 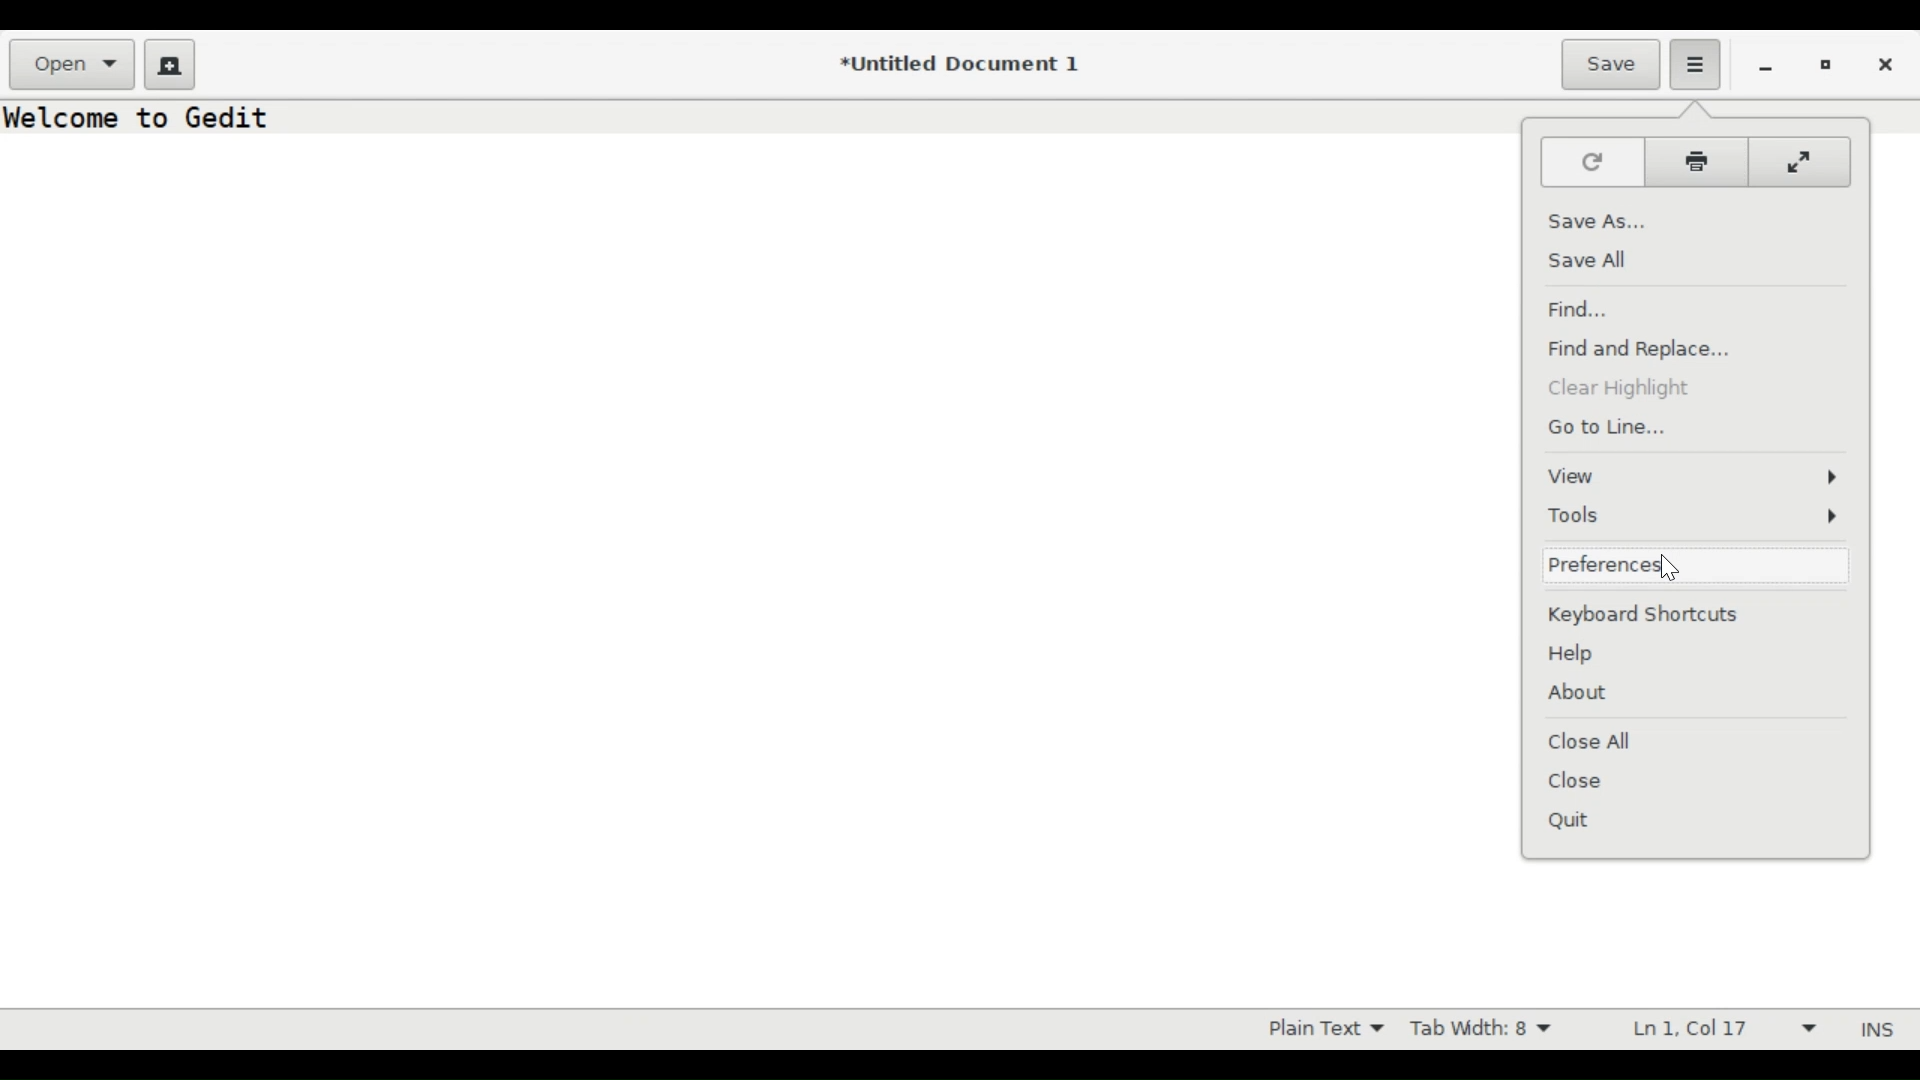 What do you see at coordinates (1580, 823) in the screenshot?
I see `Quit` at bounding box center [1580, 823].